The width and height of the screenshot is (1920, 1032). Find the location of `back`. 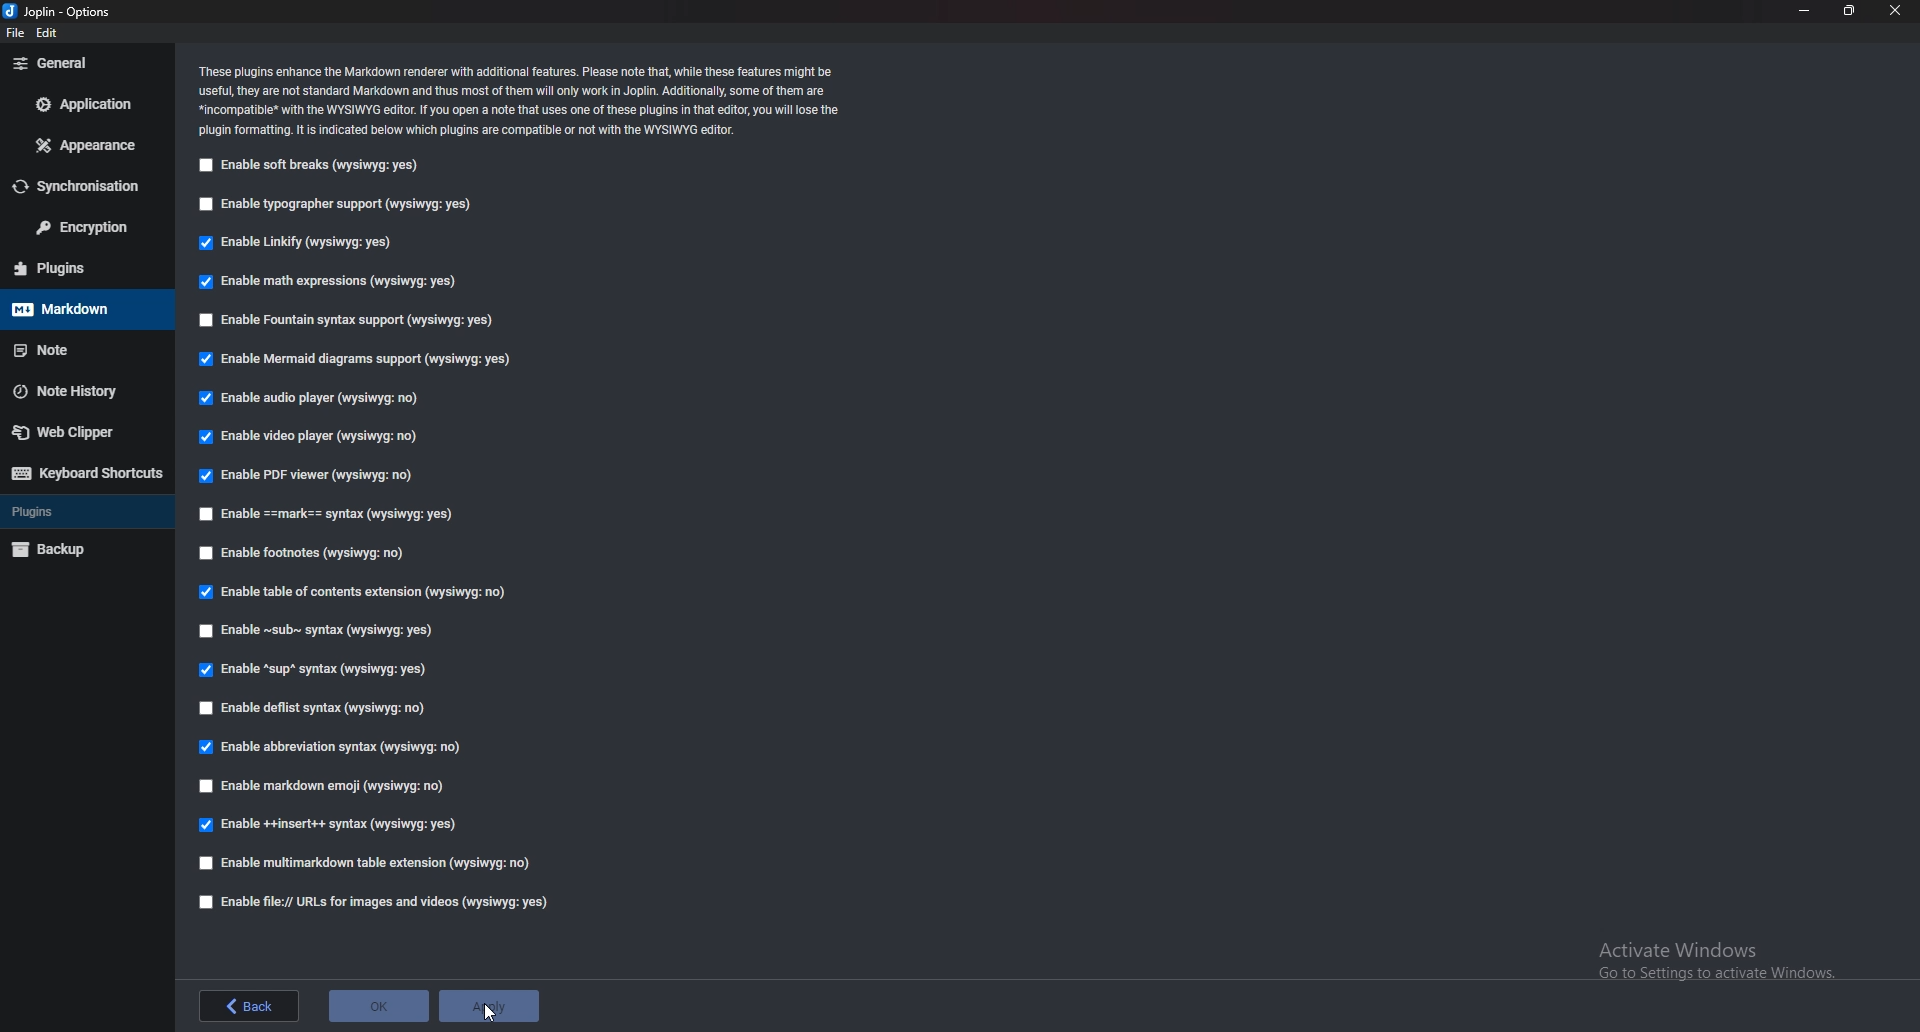

back is located at coordinates (250, 1006).